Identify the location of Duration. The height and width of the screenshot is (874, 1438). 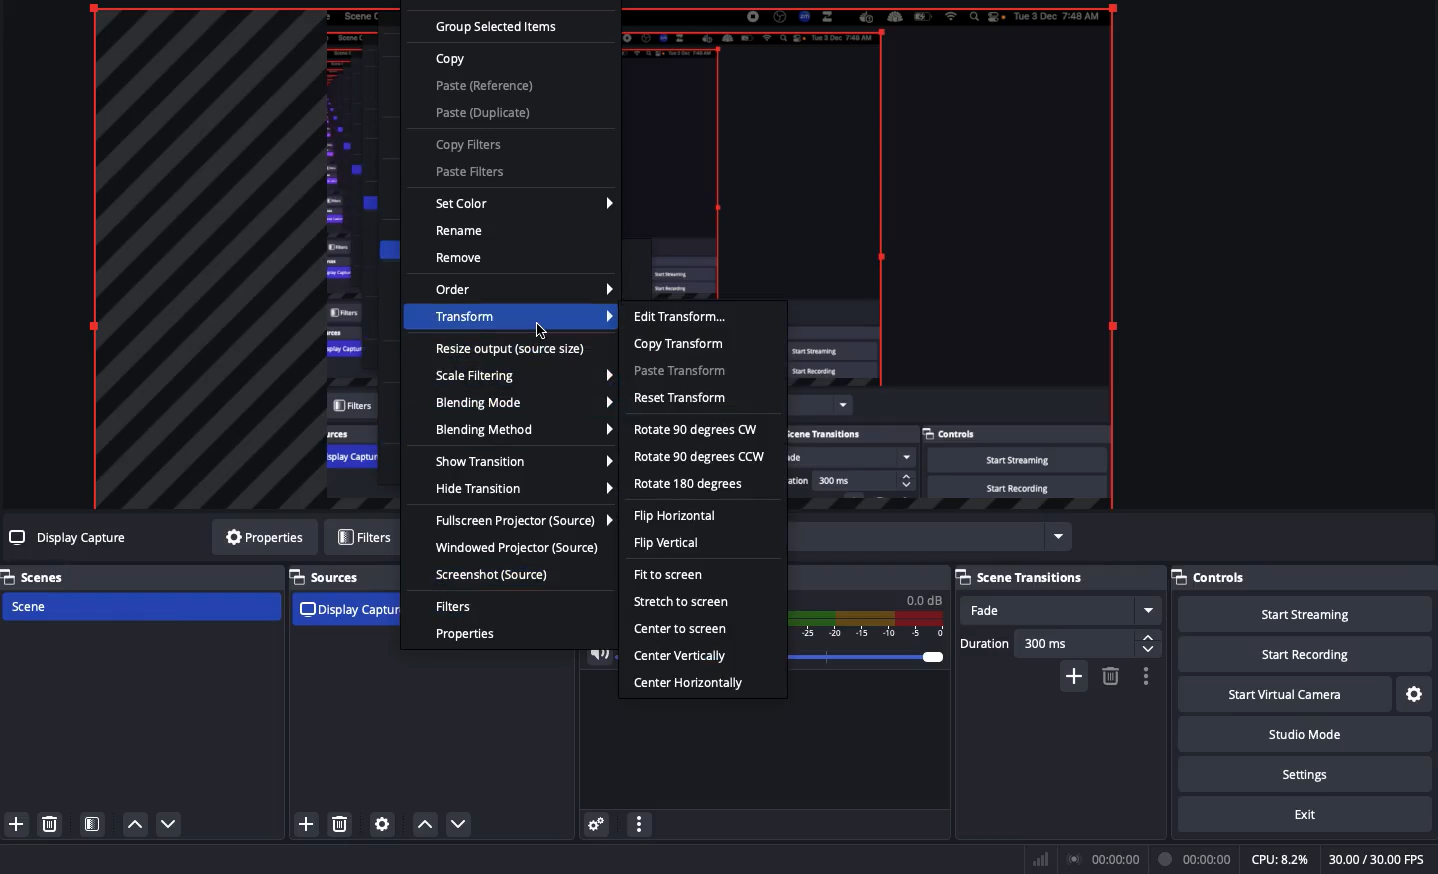
(1057, 644).